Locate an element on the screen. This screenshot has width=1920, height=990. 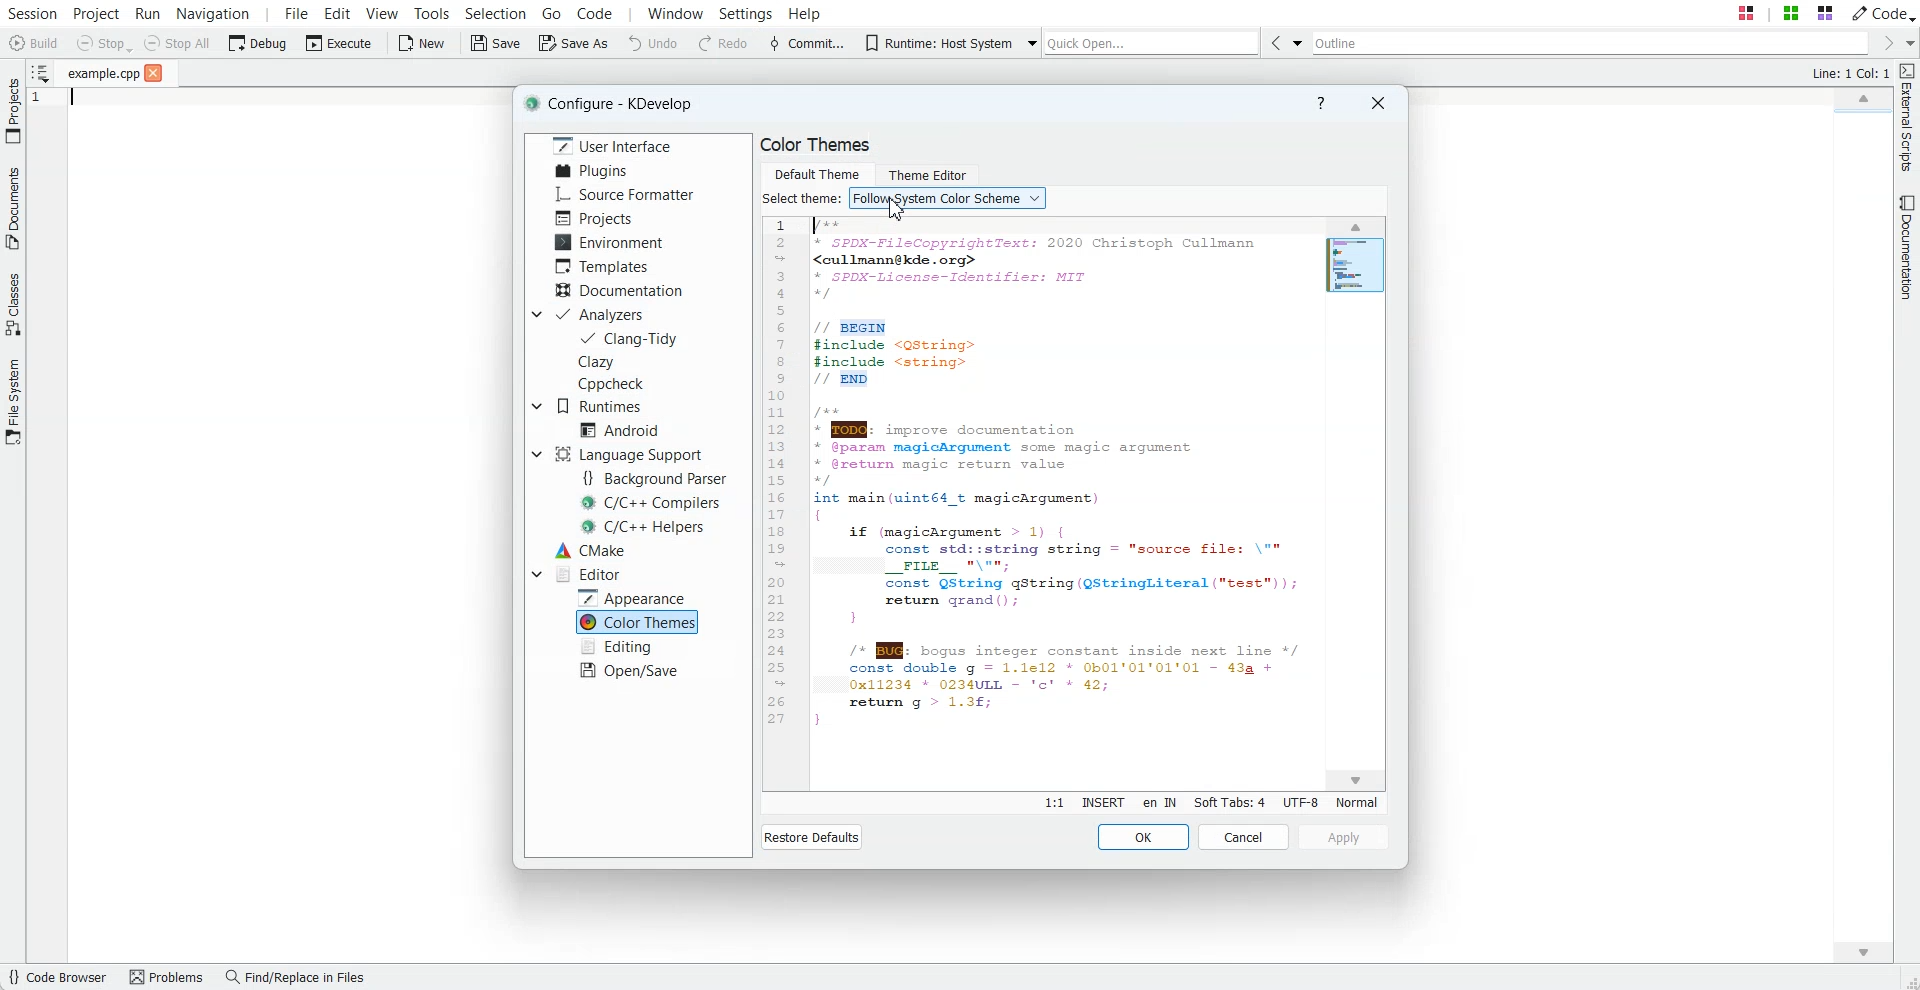
Stop All is located at coordinates (178, 43).